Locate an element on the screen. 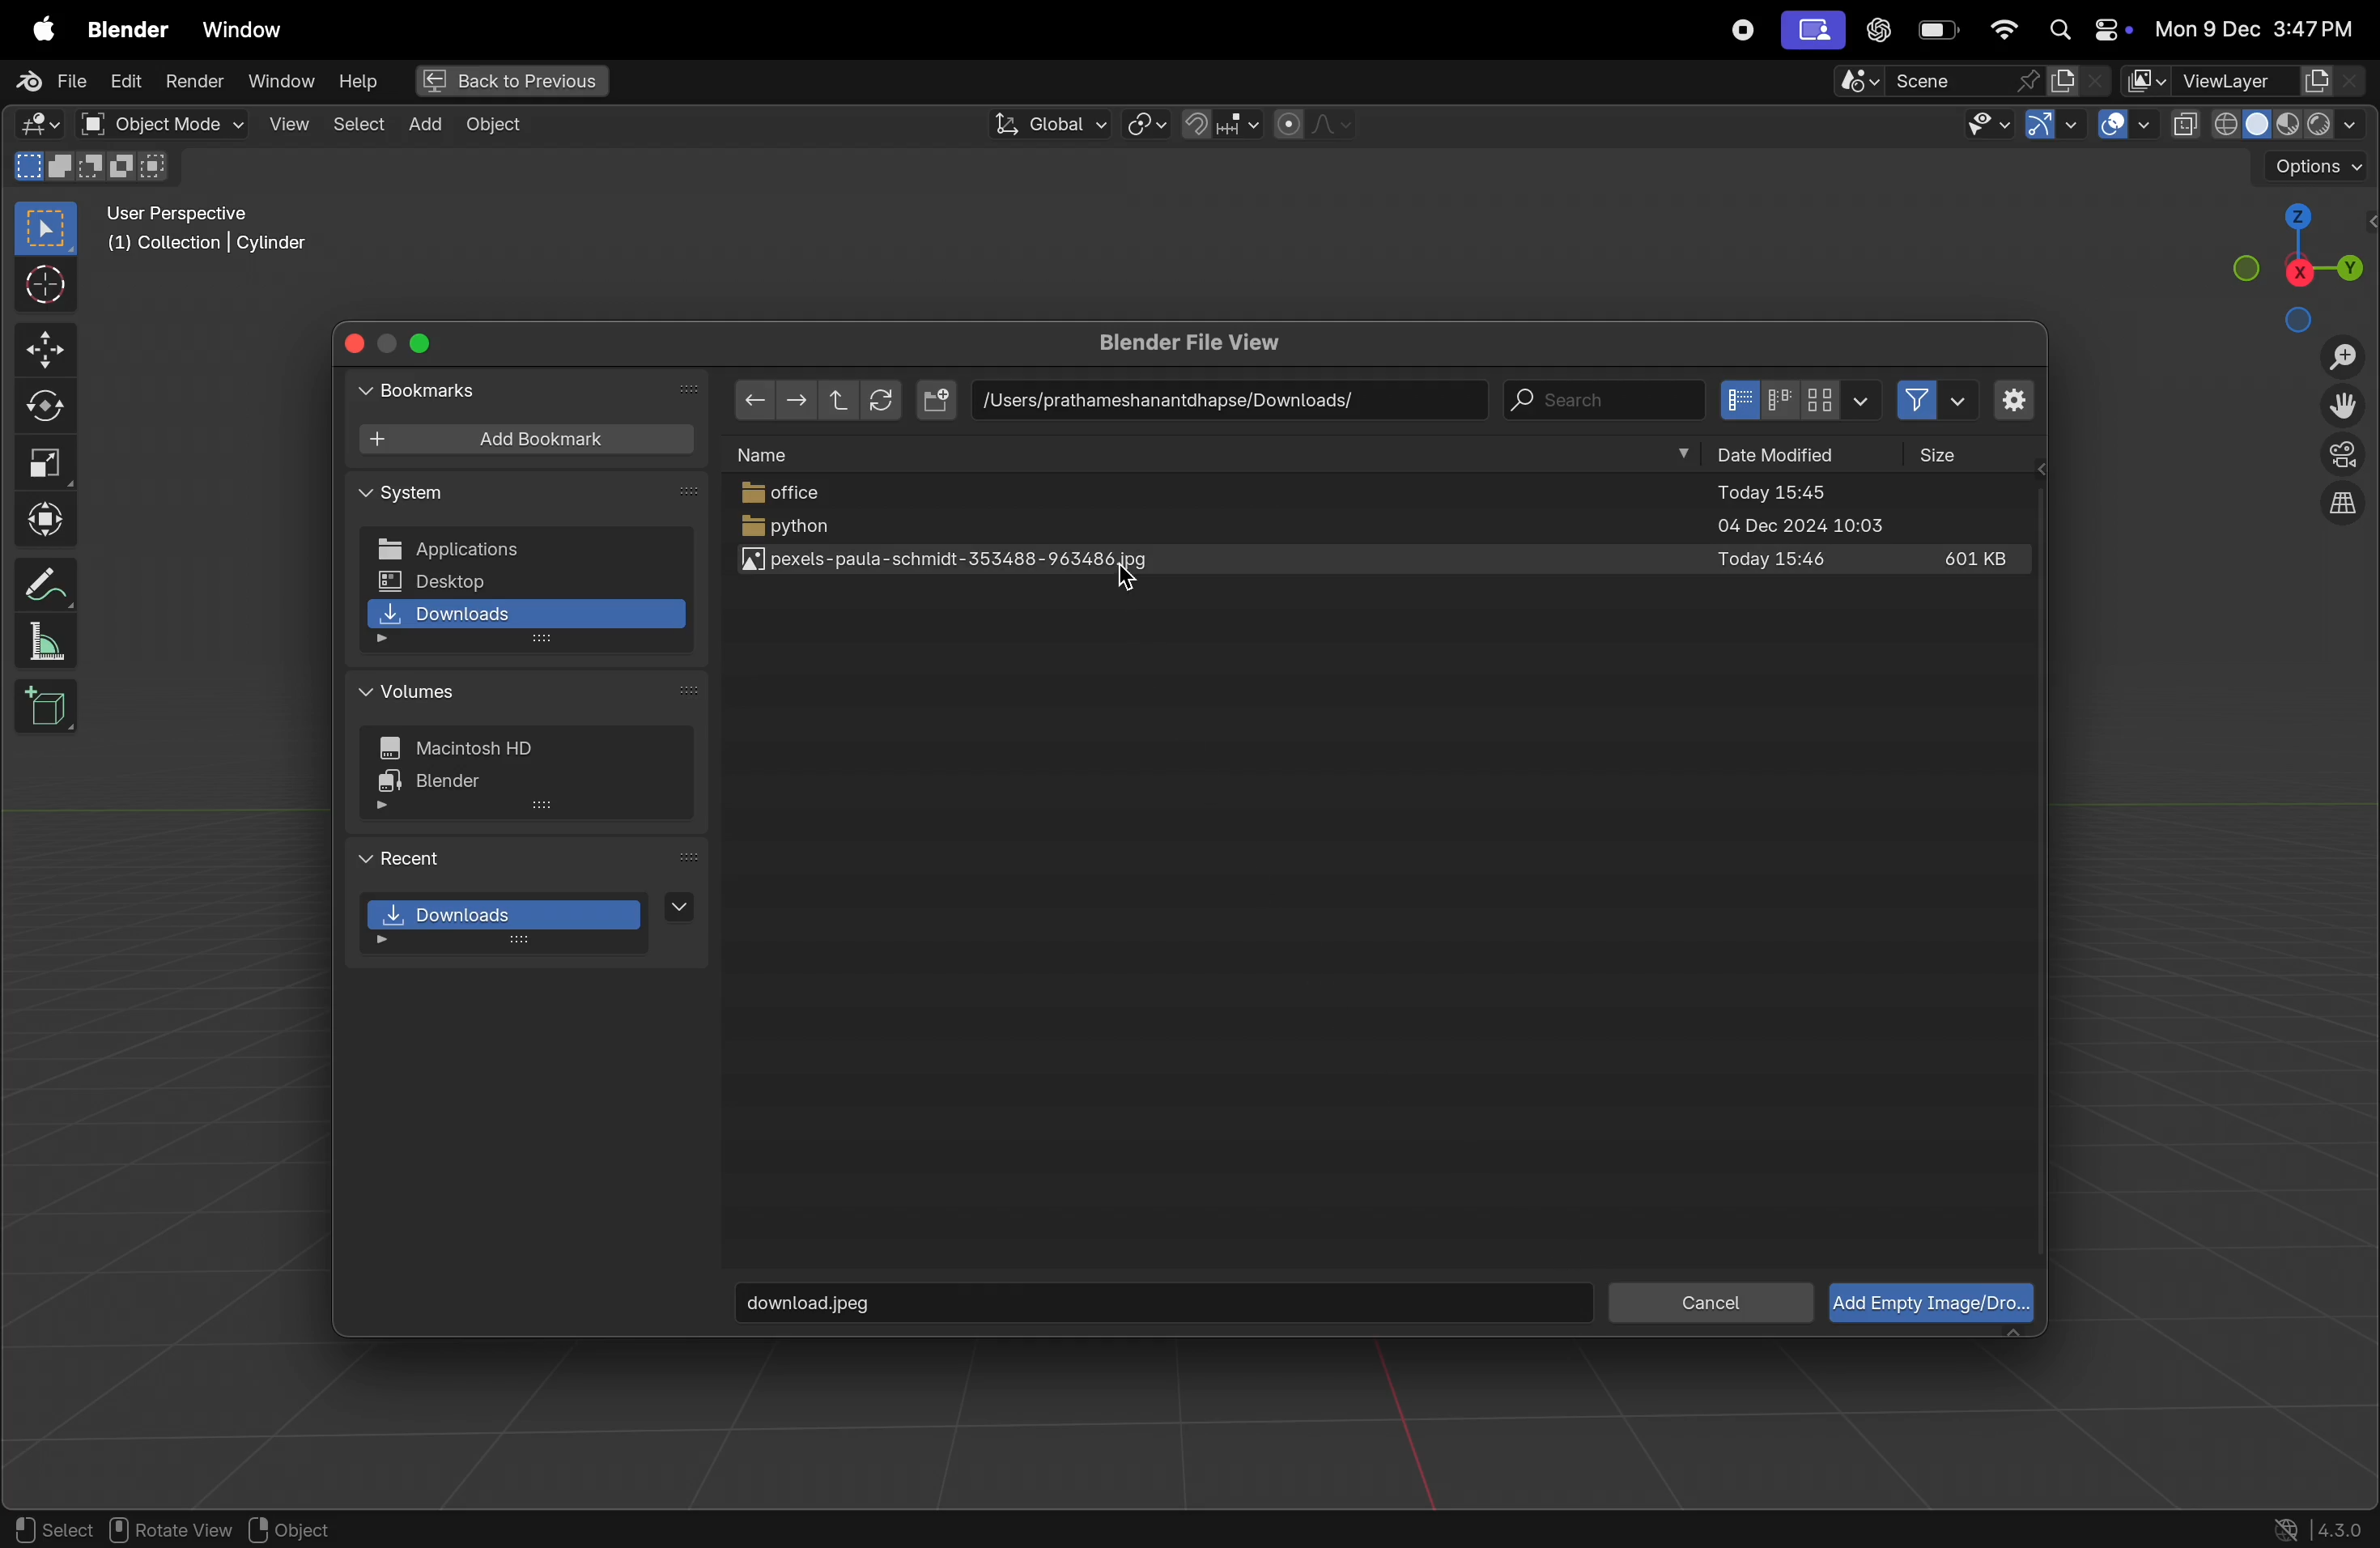 Image resolution: width=2380 pixels, height=1548 pixels. name is located at coordinates (775, 454).